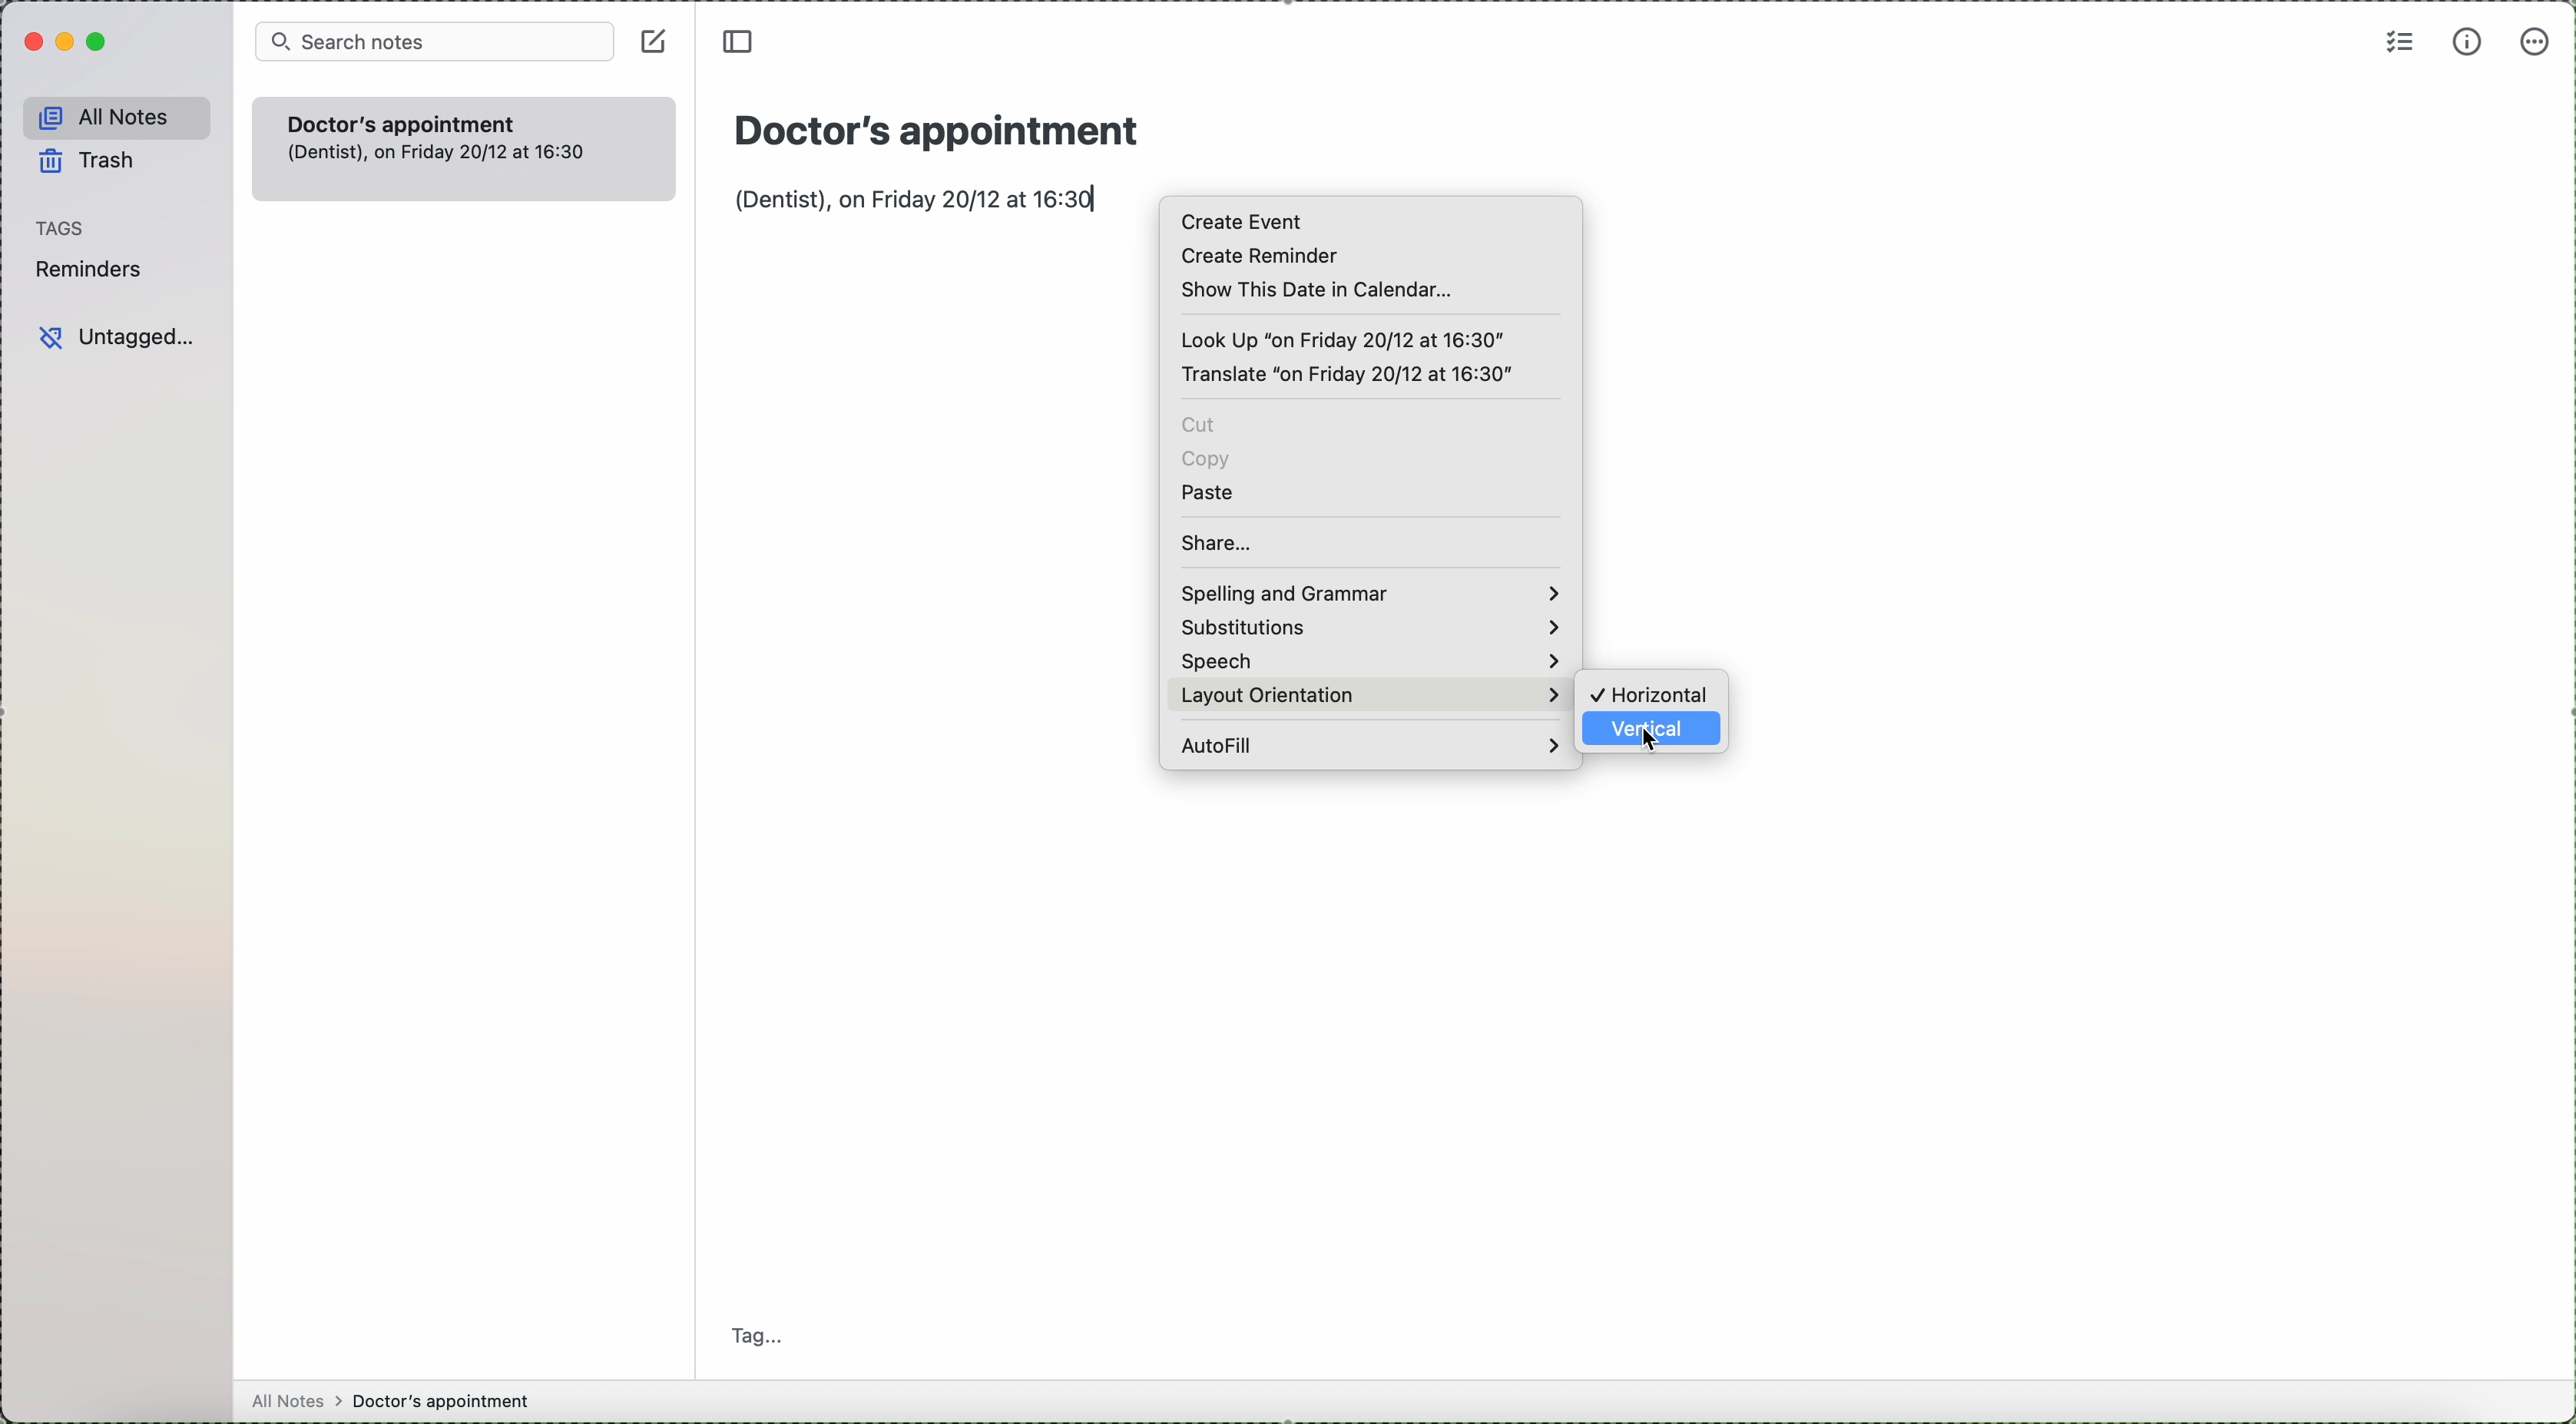 The image size is (2576, 1424). Describe the element at coordinates (69, 40) in the screenshot. I see `minimize Simplenote` at that location.